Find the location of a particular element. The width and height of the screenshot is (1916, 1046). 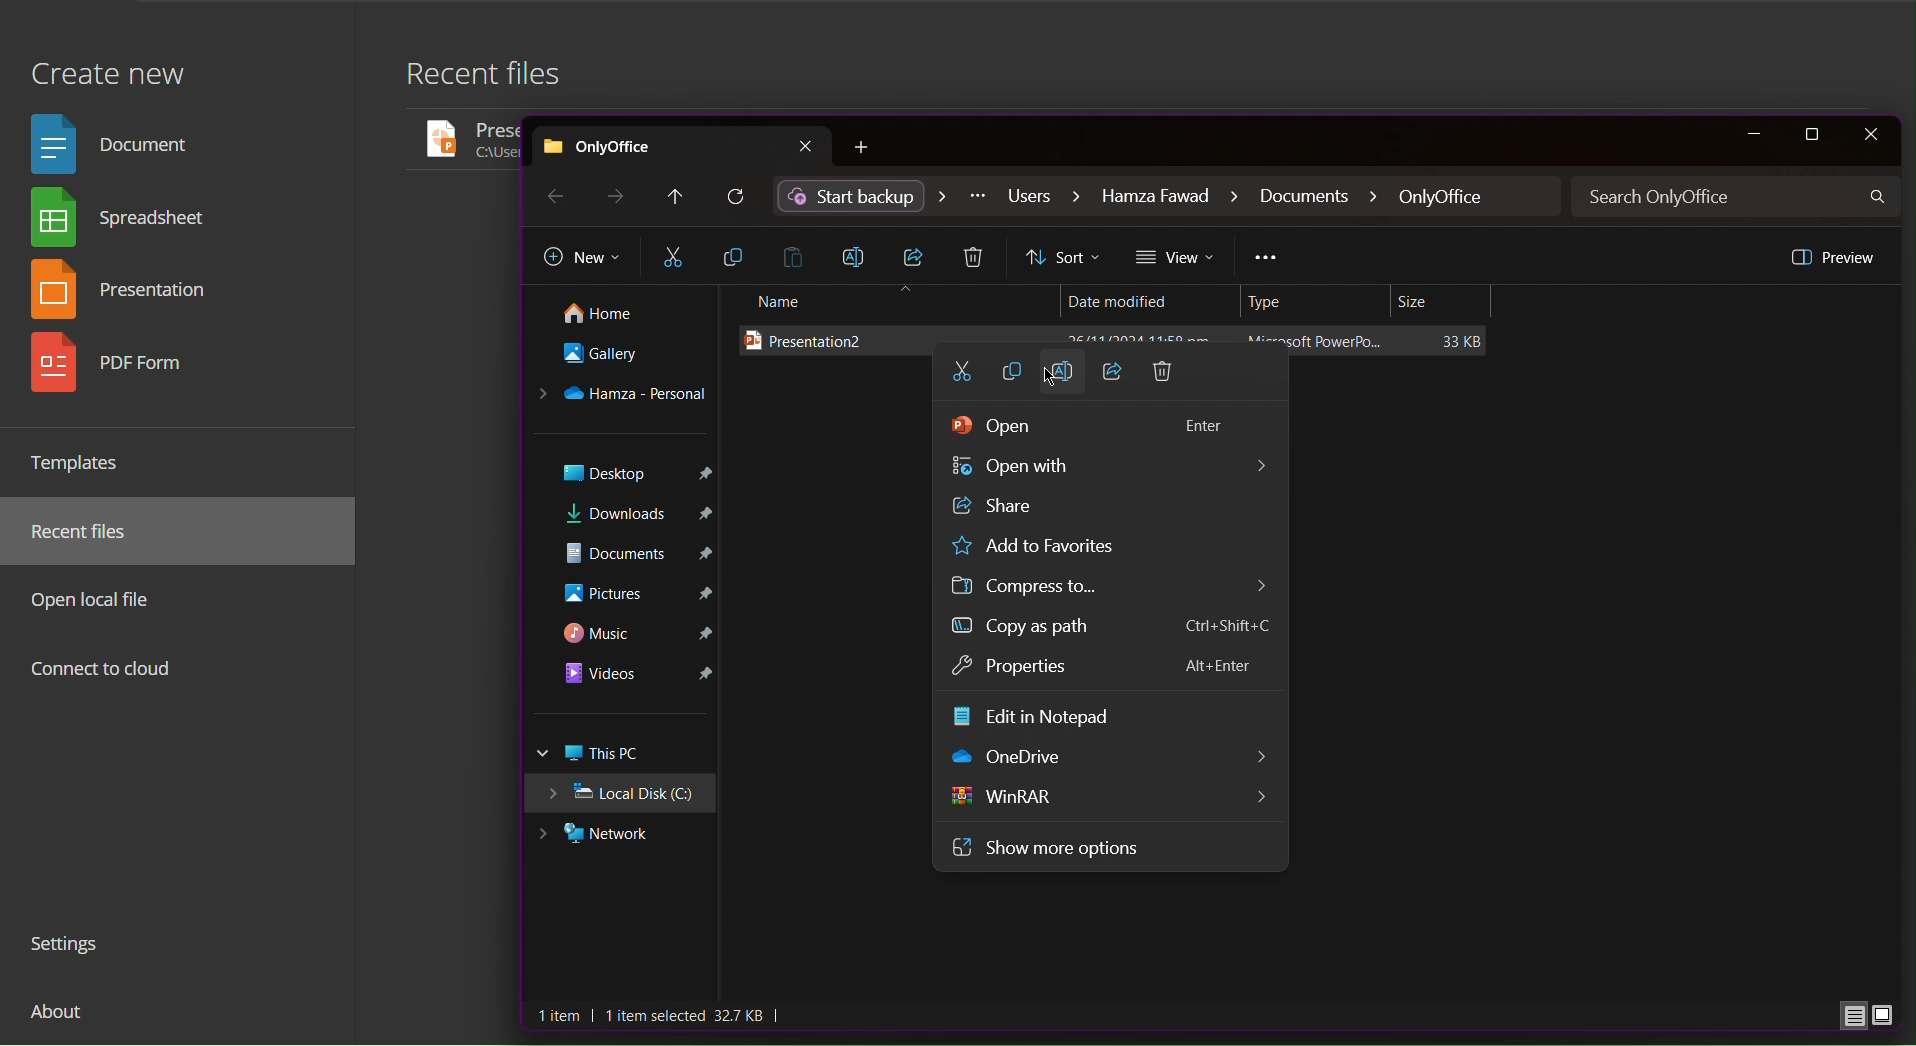

Add to Favorites is located at coordinates (1064, 548).